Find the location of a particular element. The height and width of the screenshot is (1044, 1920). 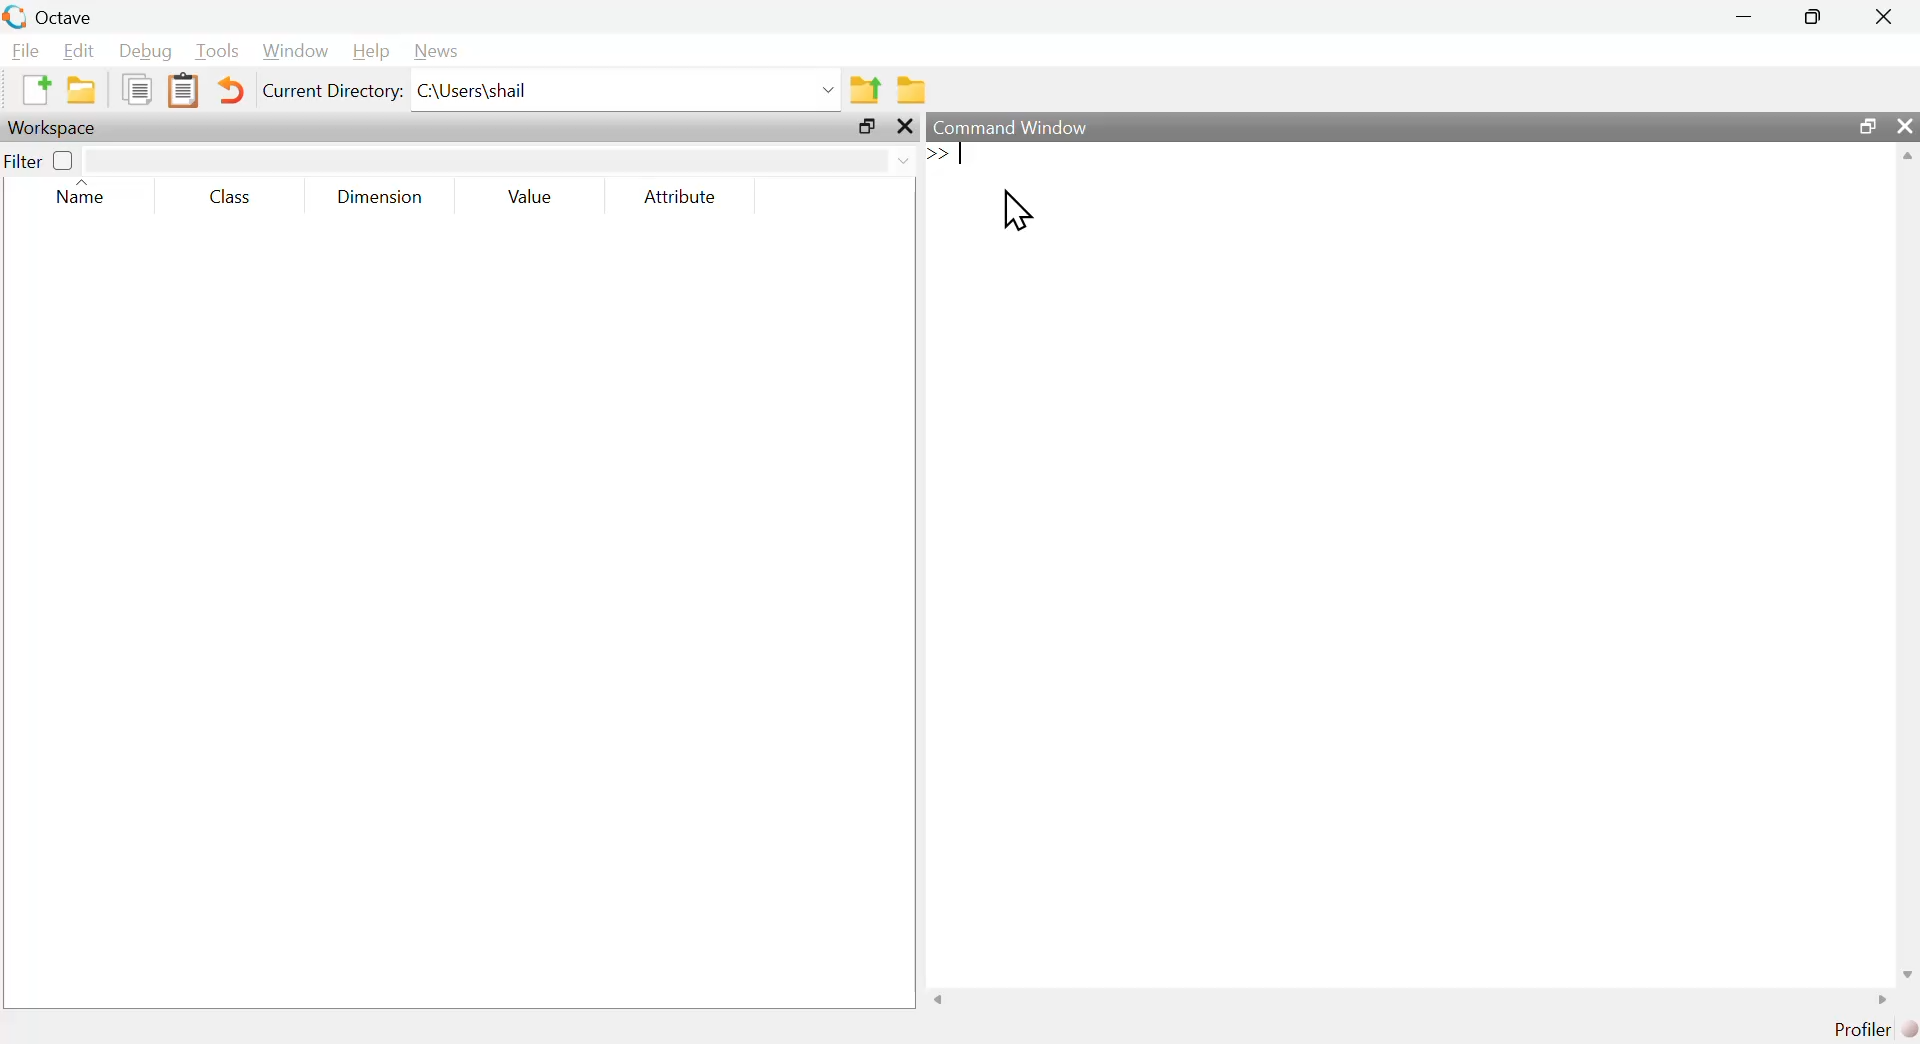

profiler is located at coordinates (1869, 1030).